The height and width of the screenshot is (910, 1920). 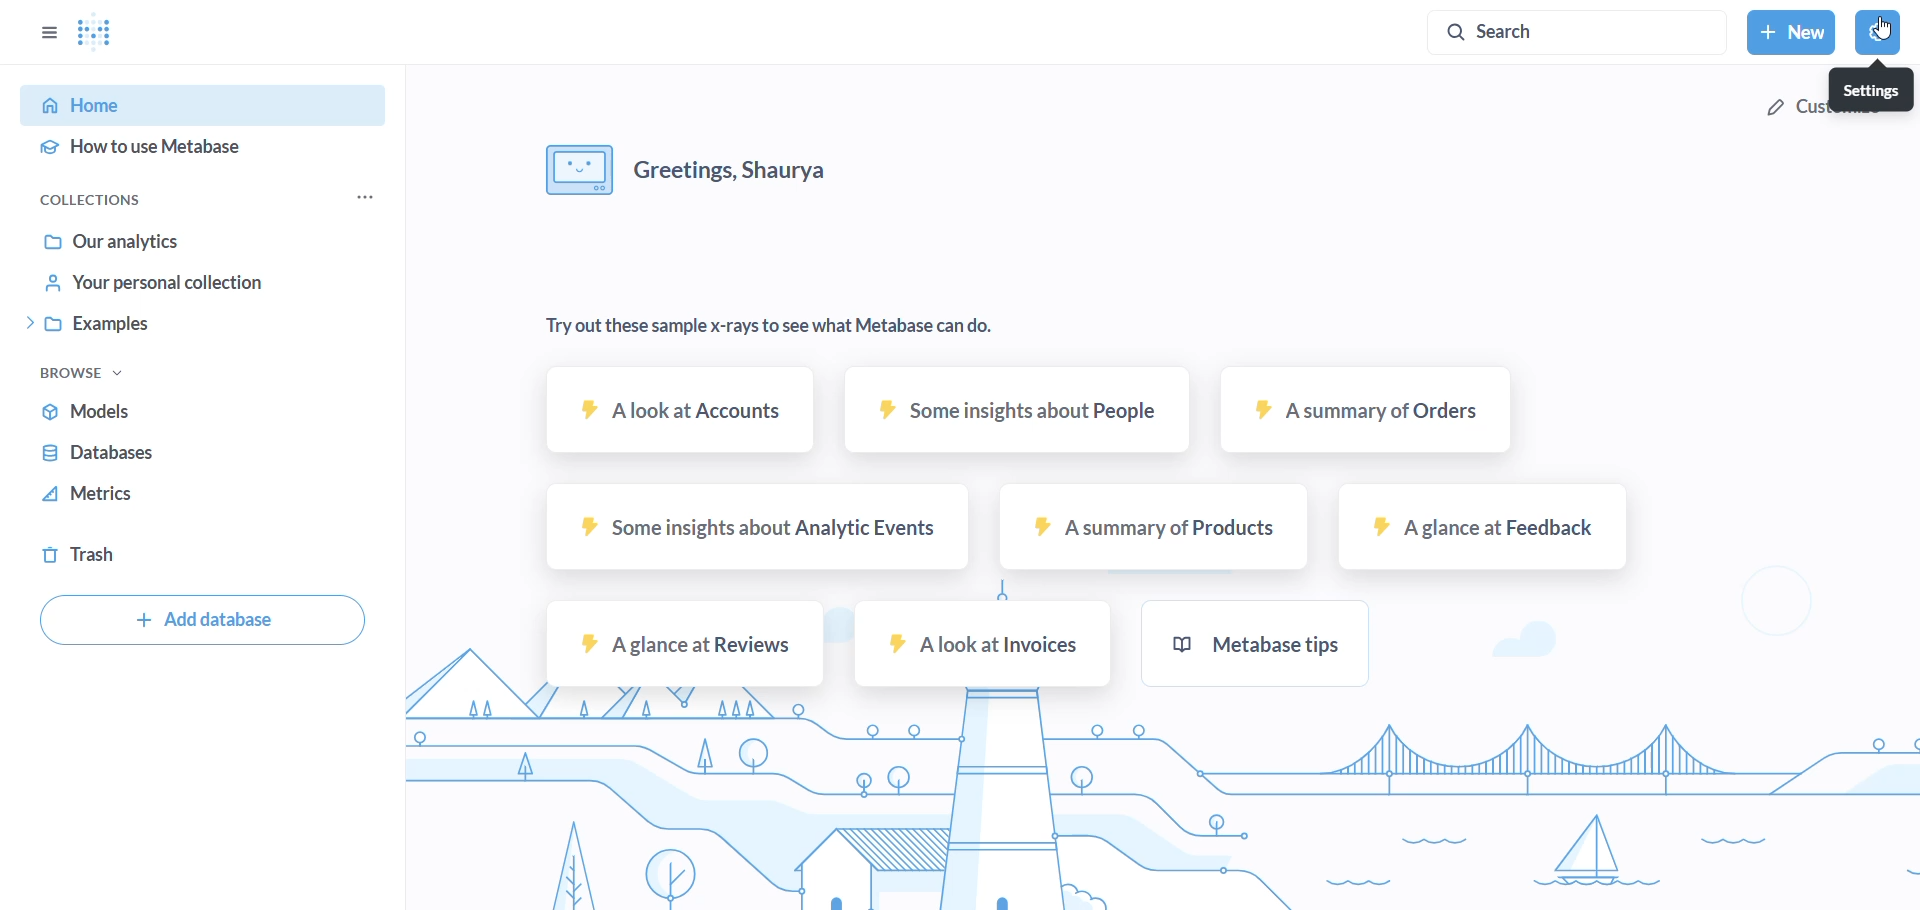 I want to click on OPTIONS, so click(x=40, y=32).